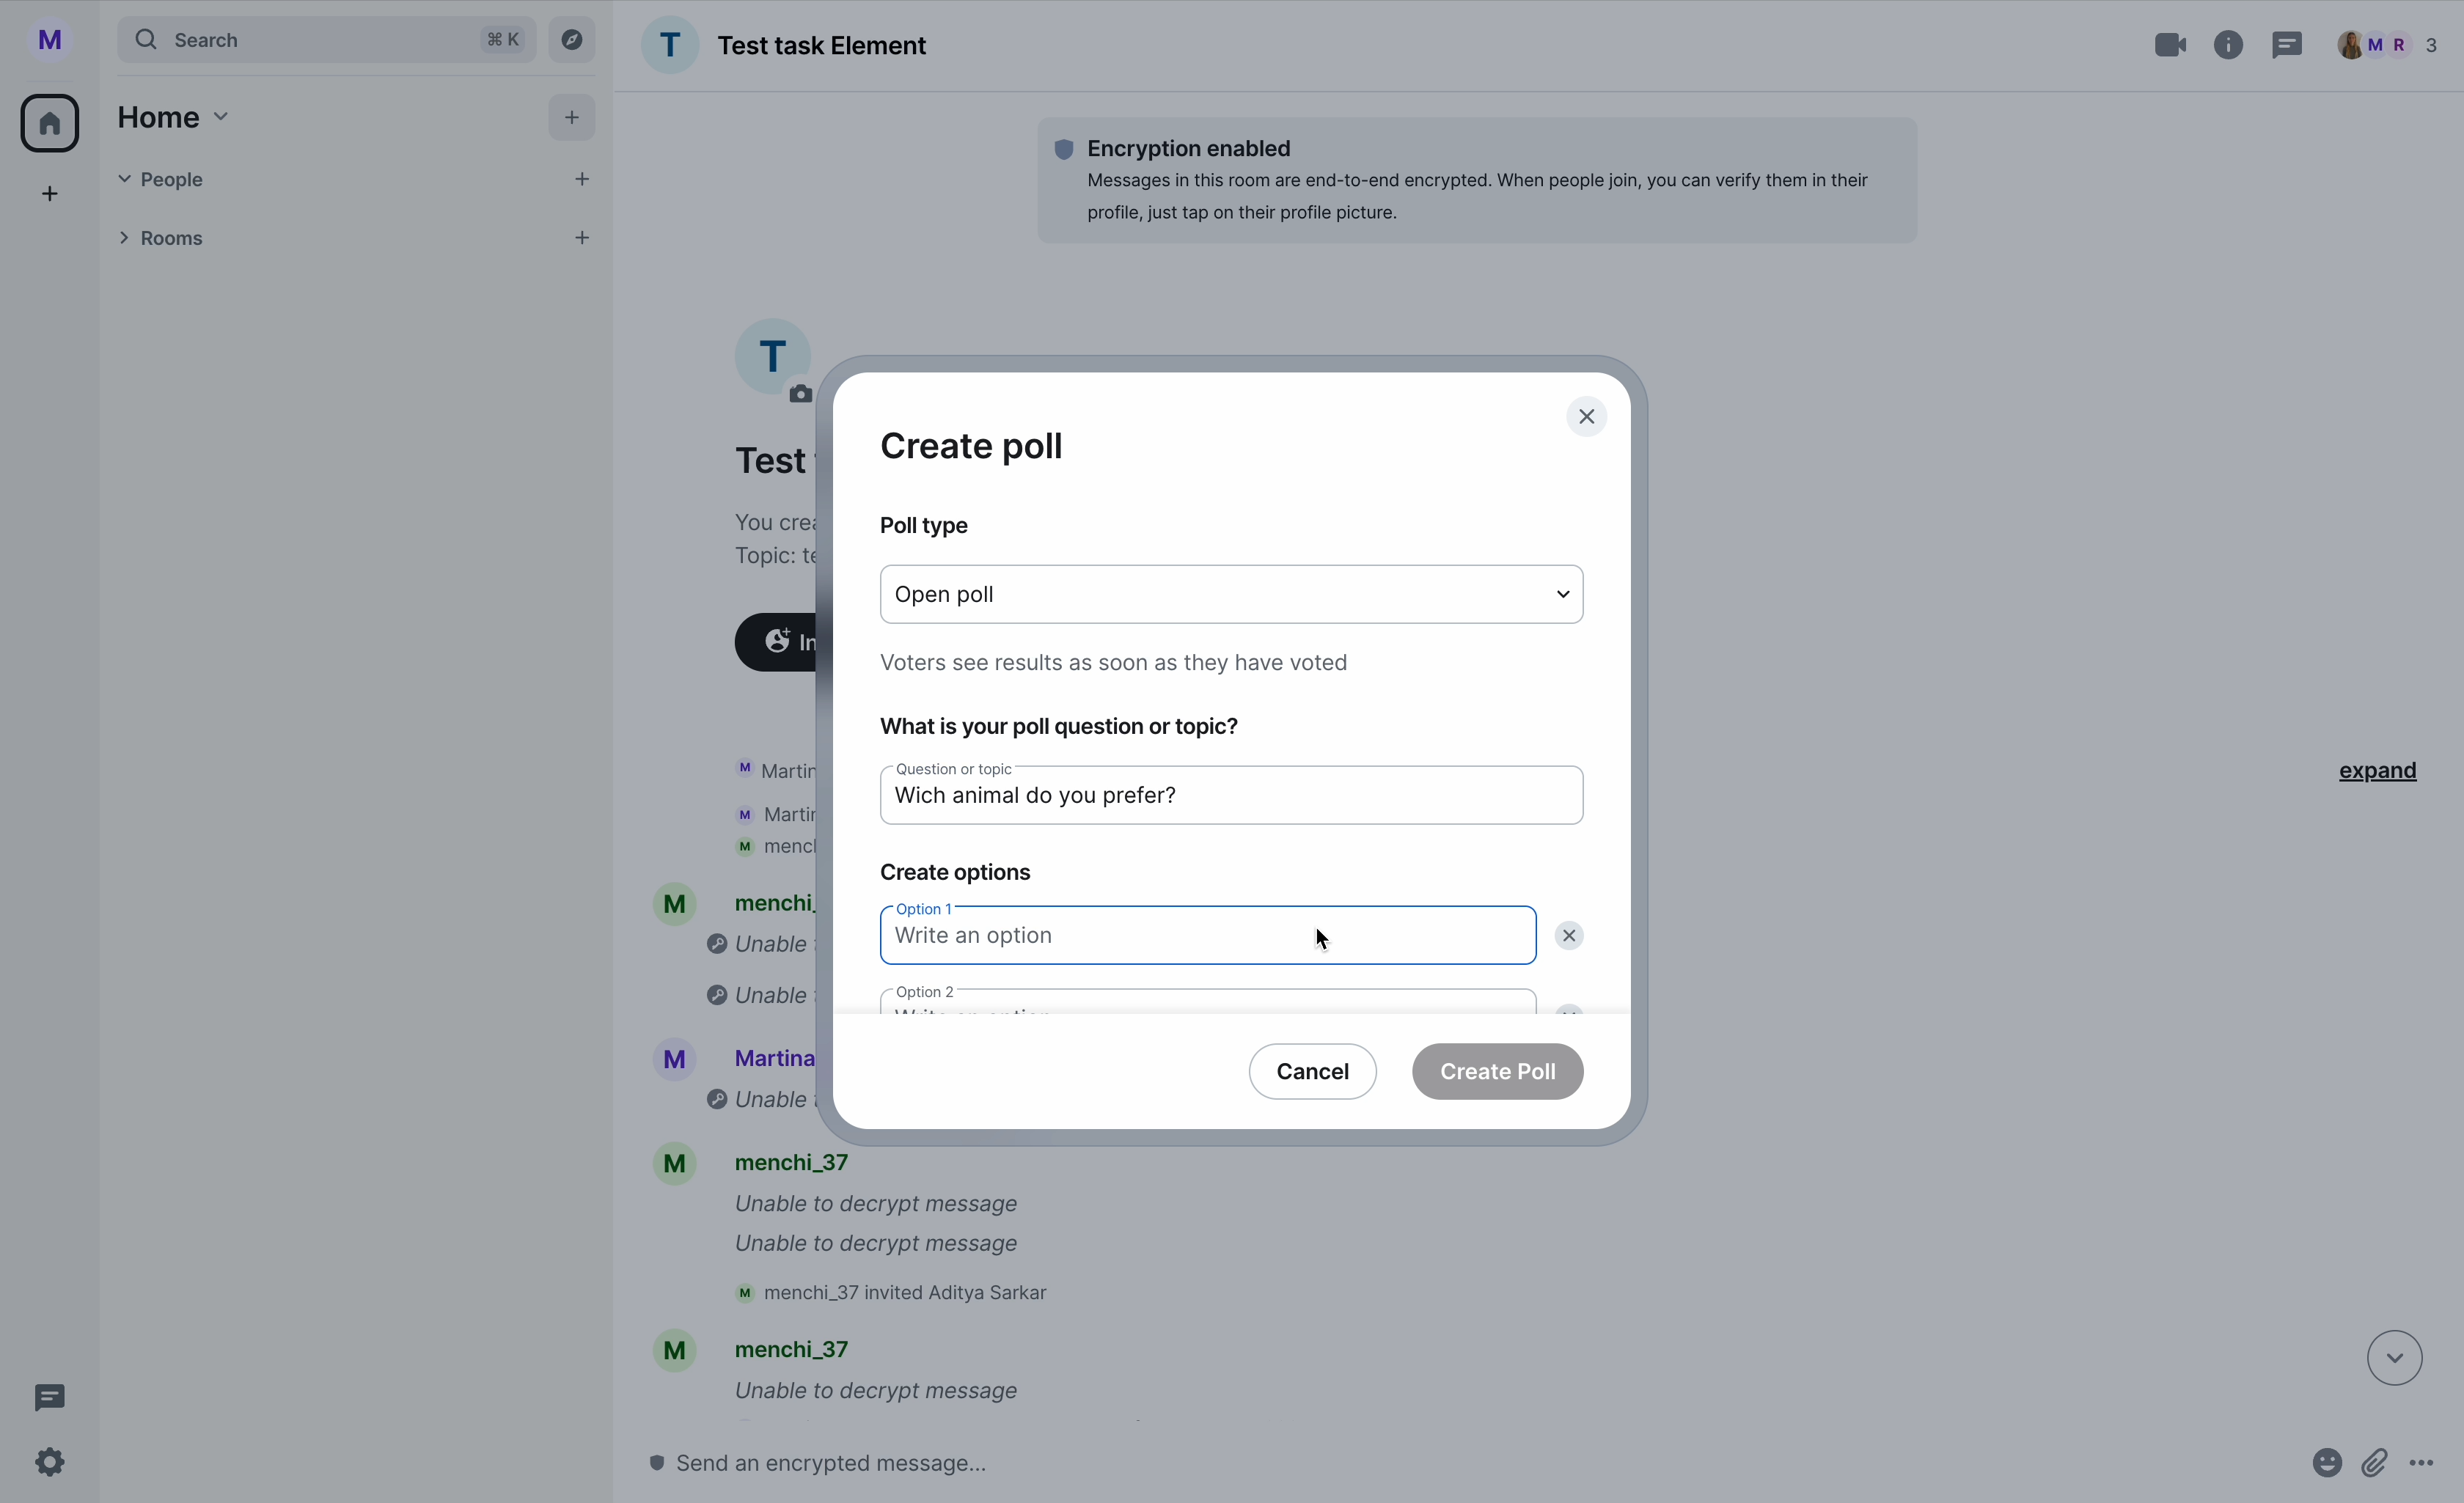 The width and height of the screenshot is (2464, 1503). What do you see at coordinates (2432, 1471) in the screenshot?
I see `more options` at bounding box center [2432, 1471].